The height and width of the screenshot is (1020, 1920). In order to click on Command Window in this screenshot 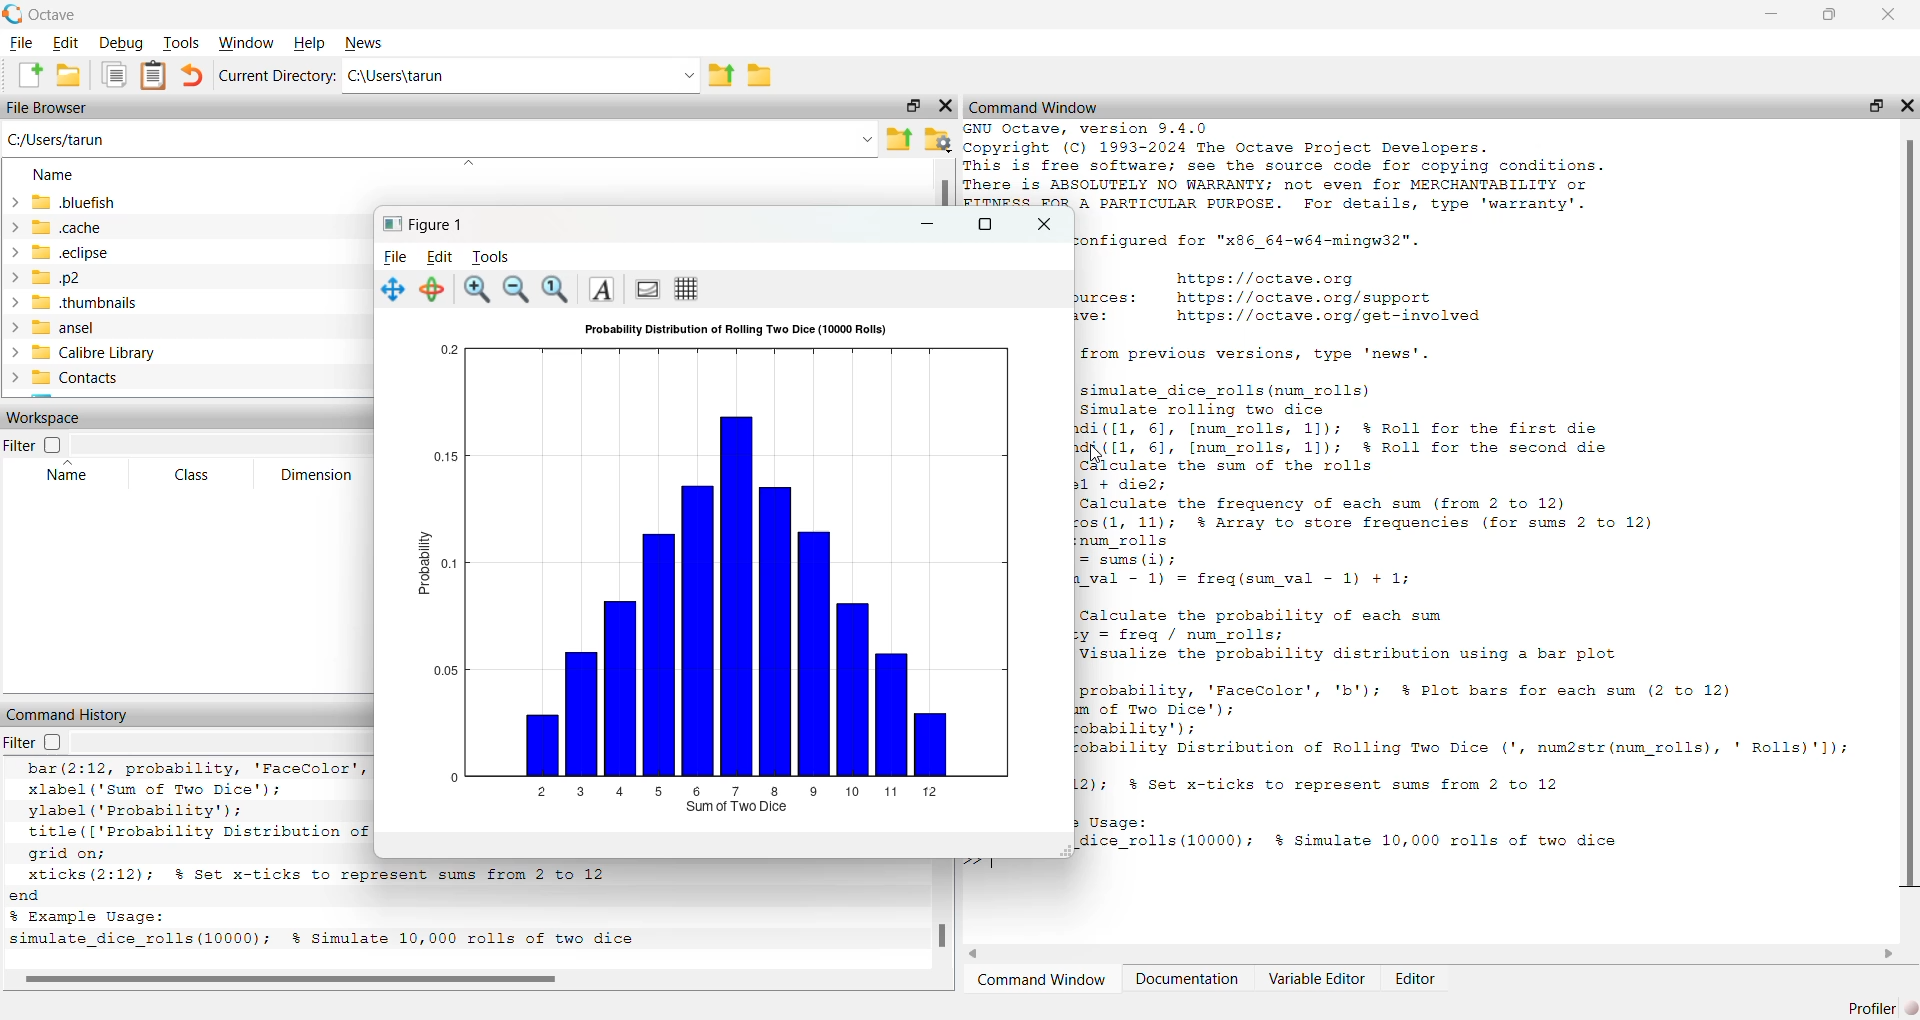, I will do `click(1040, 978)`.